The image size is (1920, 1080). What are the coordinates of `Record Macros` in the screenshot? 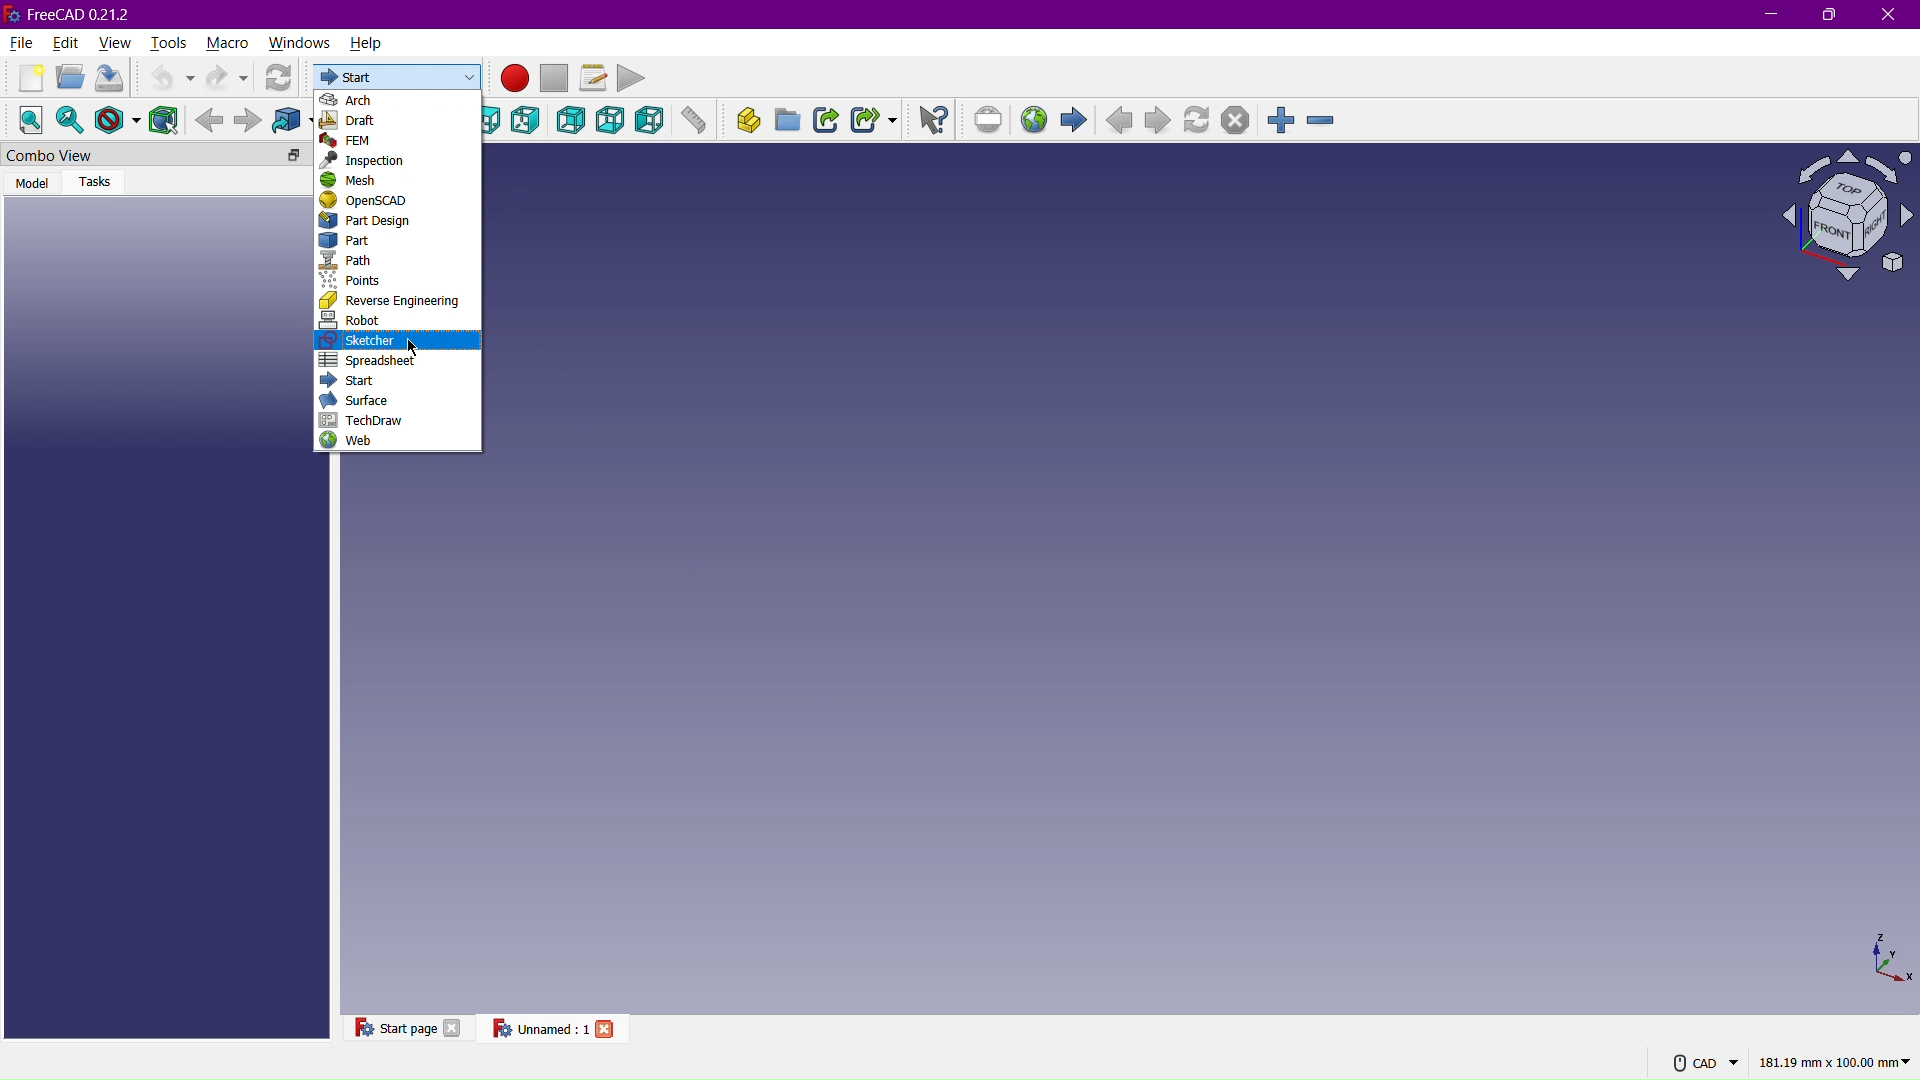 It's located at (514, 80).